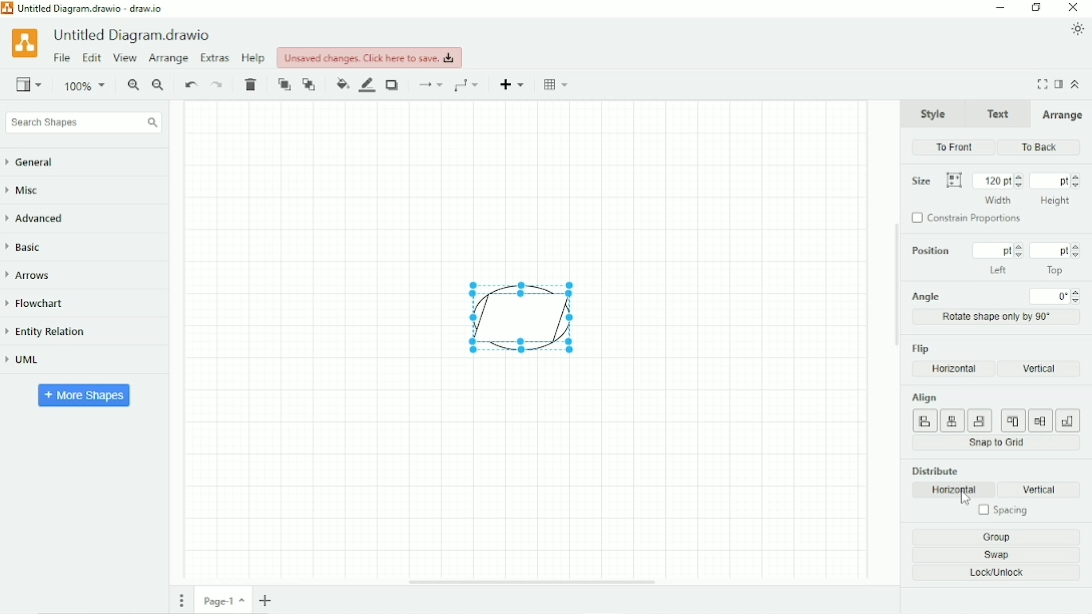  What do you see at coordinates (24, 42) in the screenshot?
I see `Logo` at bounding box center [24, 42].